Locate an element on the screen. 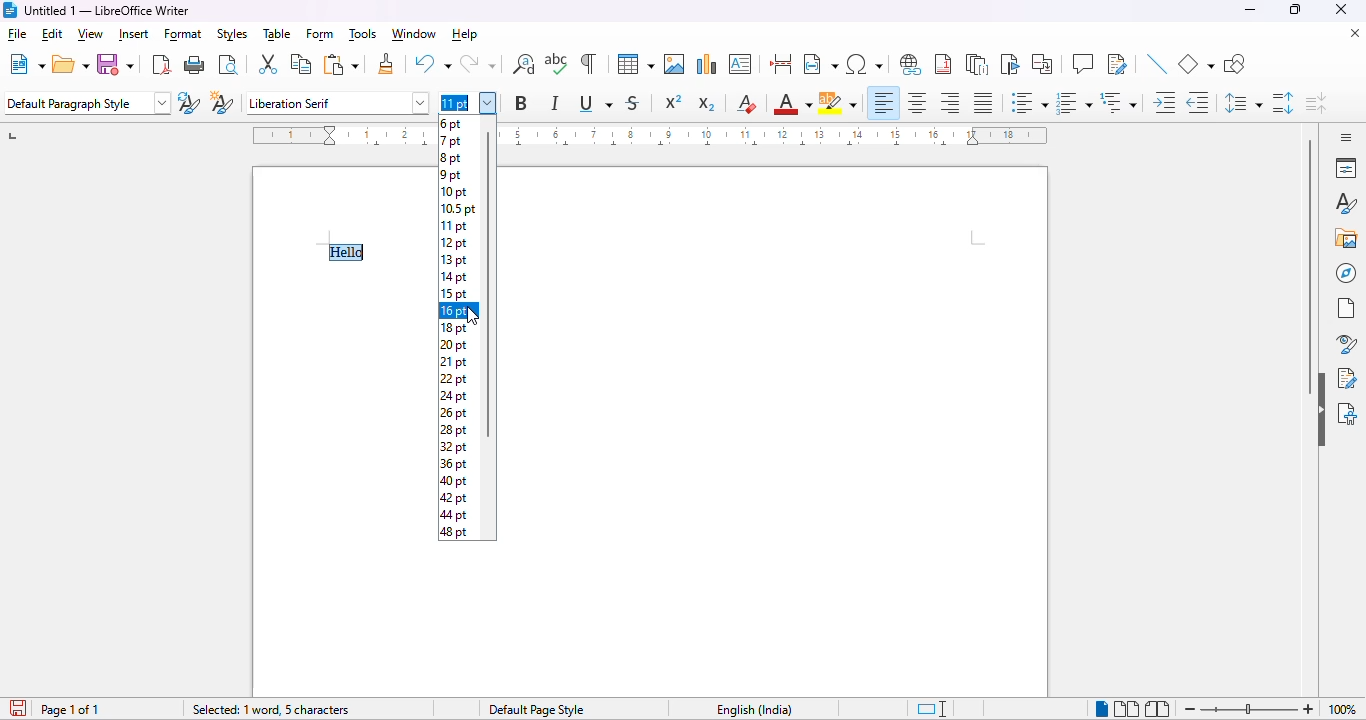 The image size is (1366, 720). Default page style is located at coordinates (536, 710).